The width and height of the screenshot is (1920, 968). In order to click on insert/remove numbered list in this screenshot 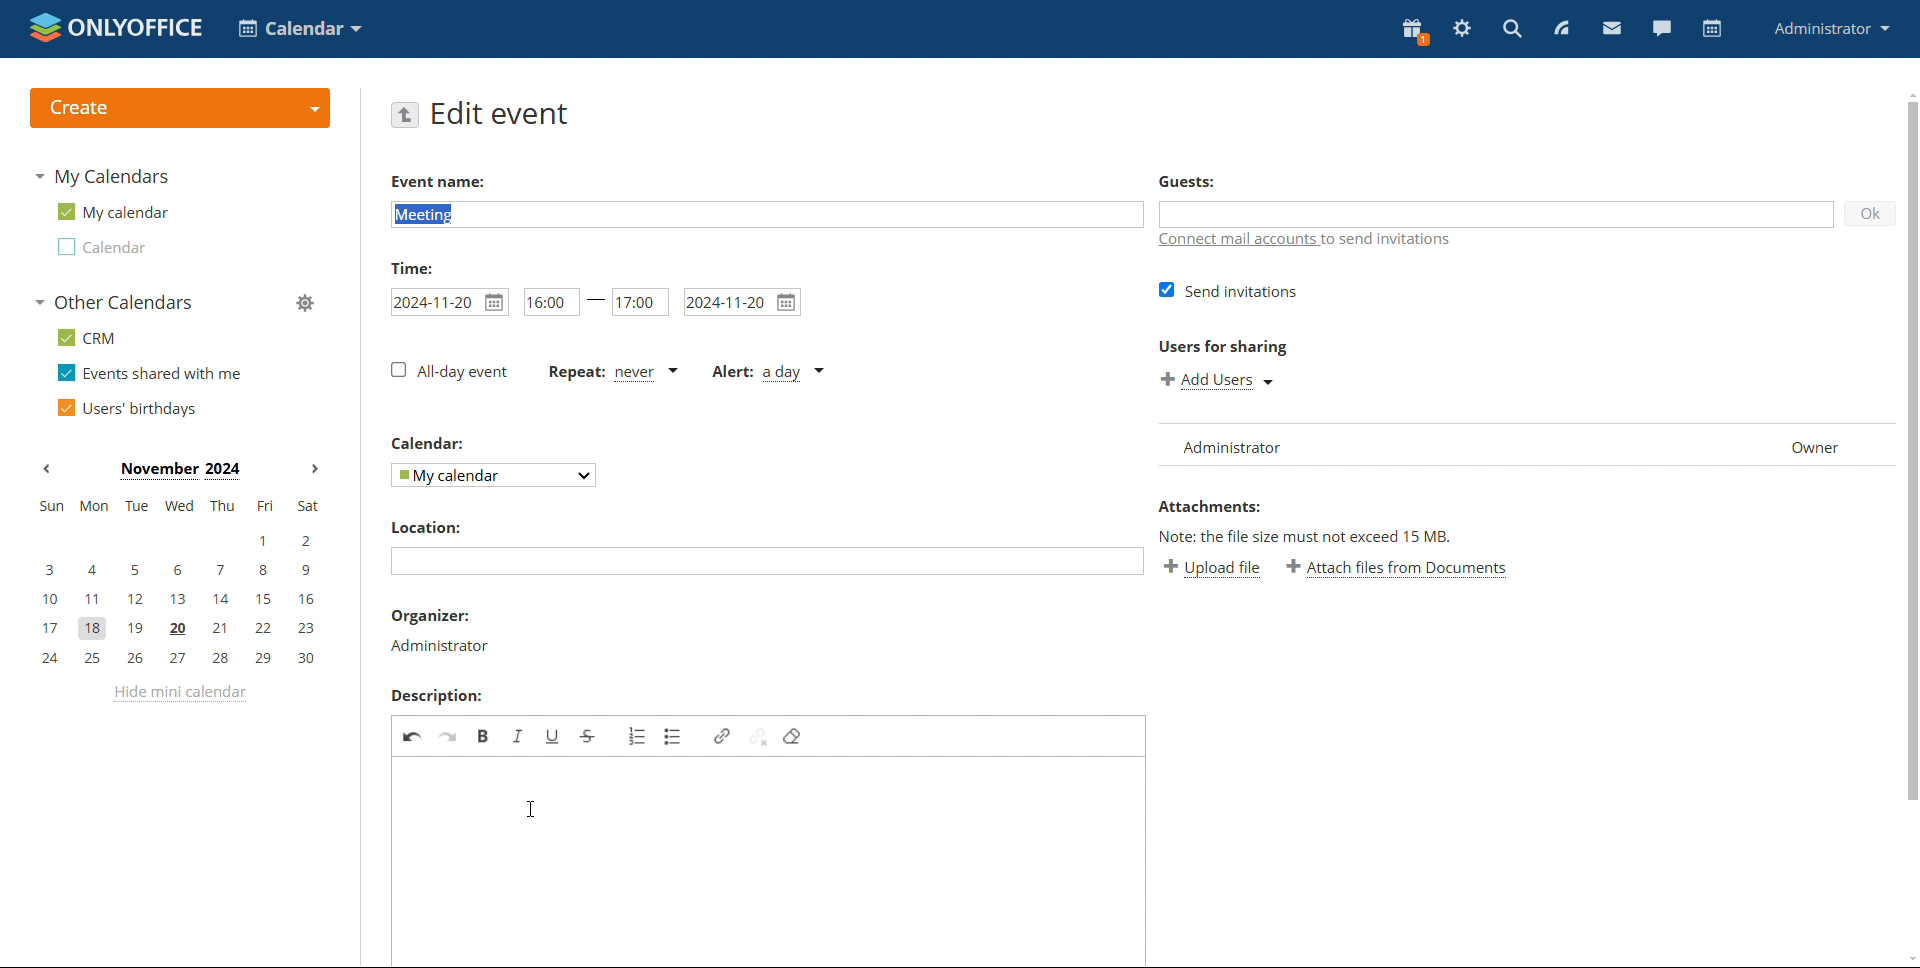, I will do `click(638, 736)`.